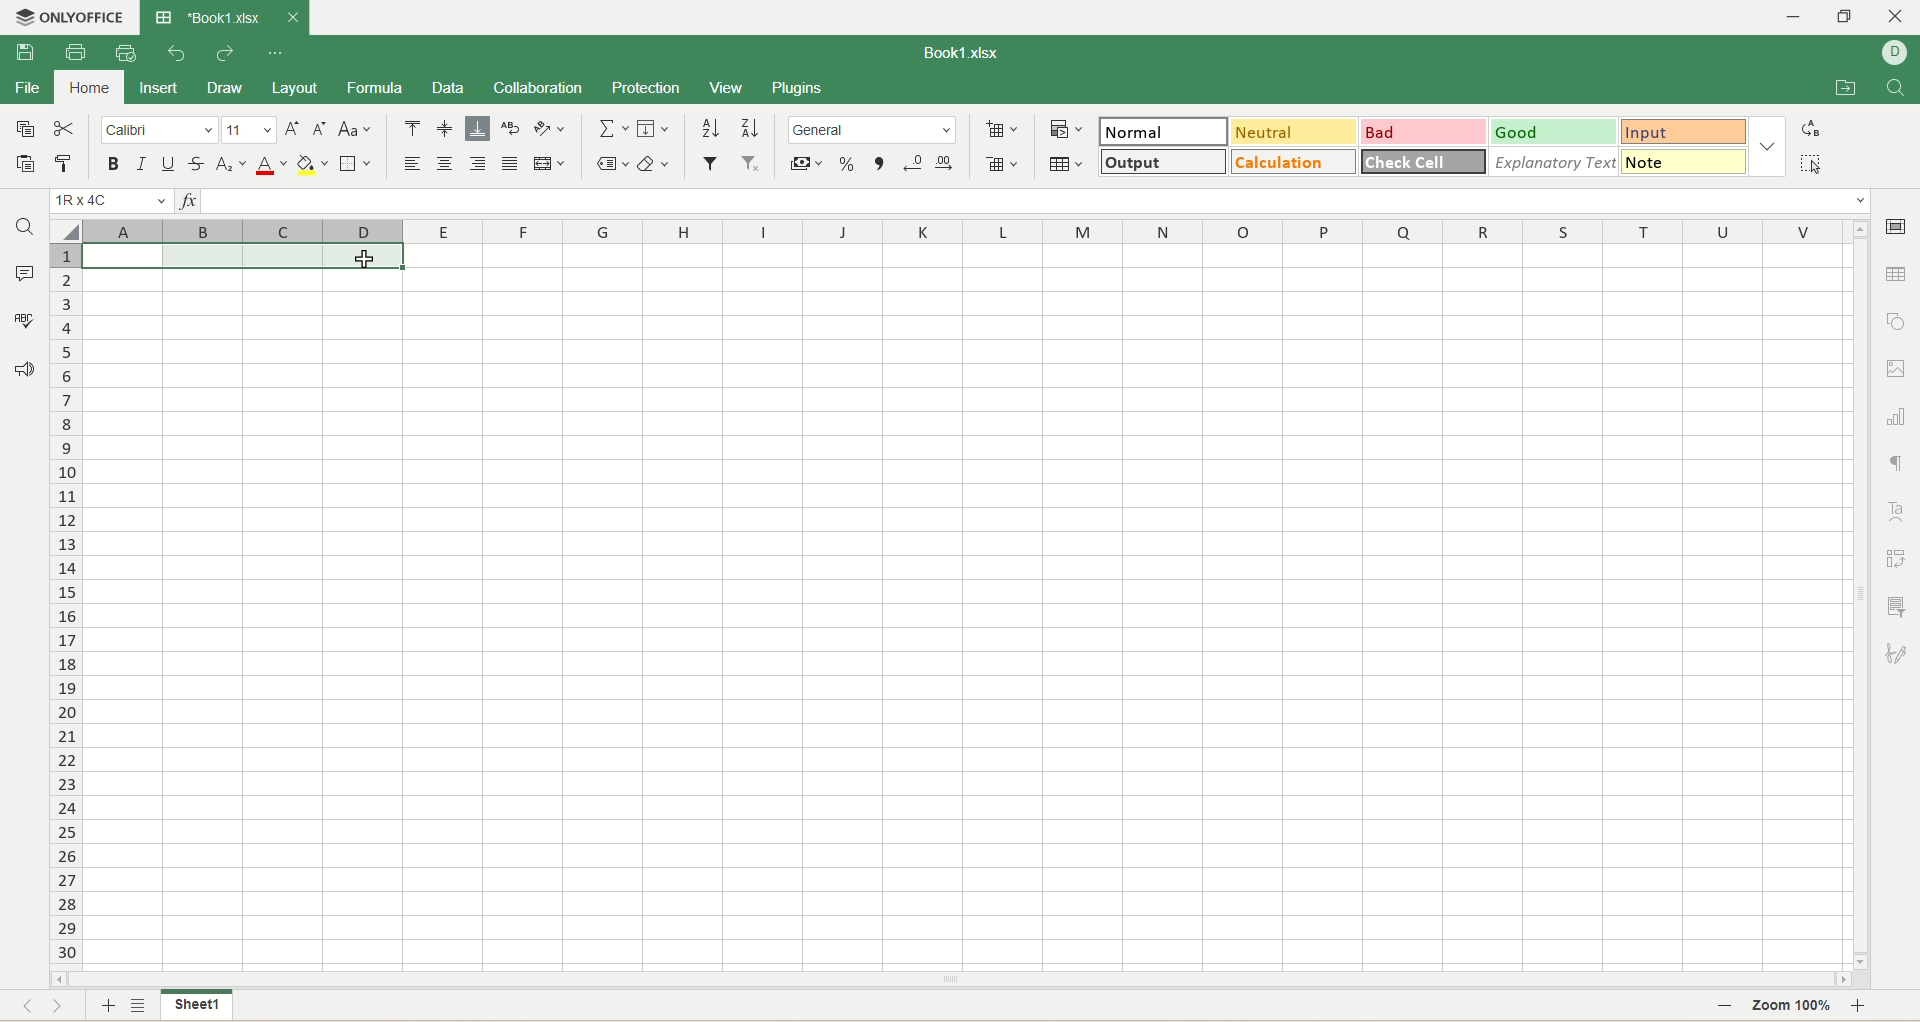  What do you see at coordinates (1426, 132) in the screenshot?
I see `bad` at bounding box center [1426, 132].